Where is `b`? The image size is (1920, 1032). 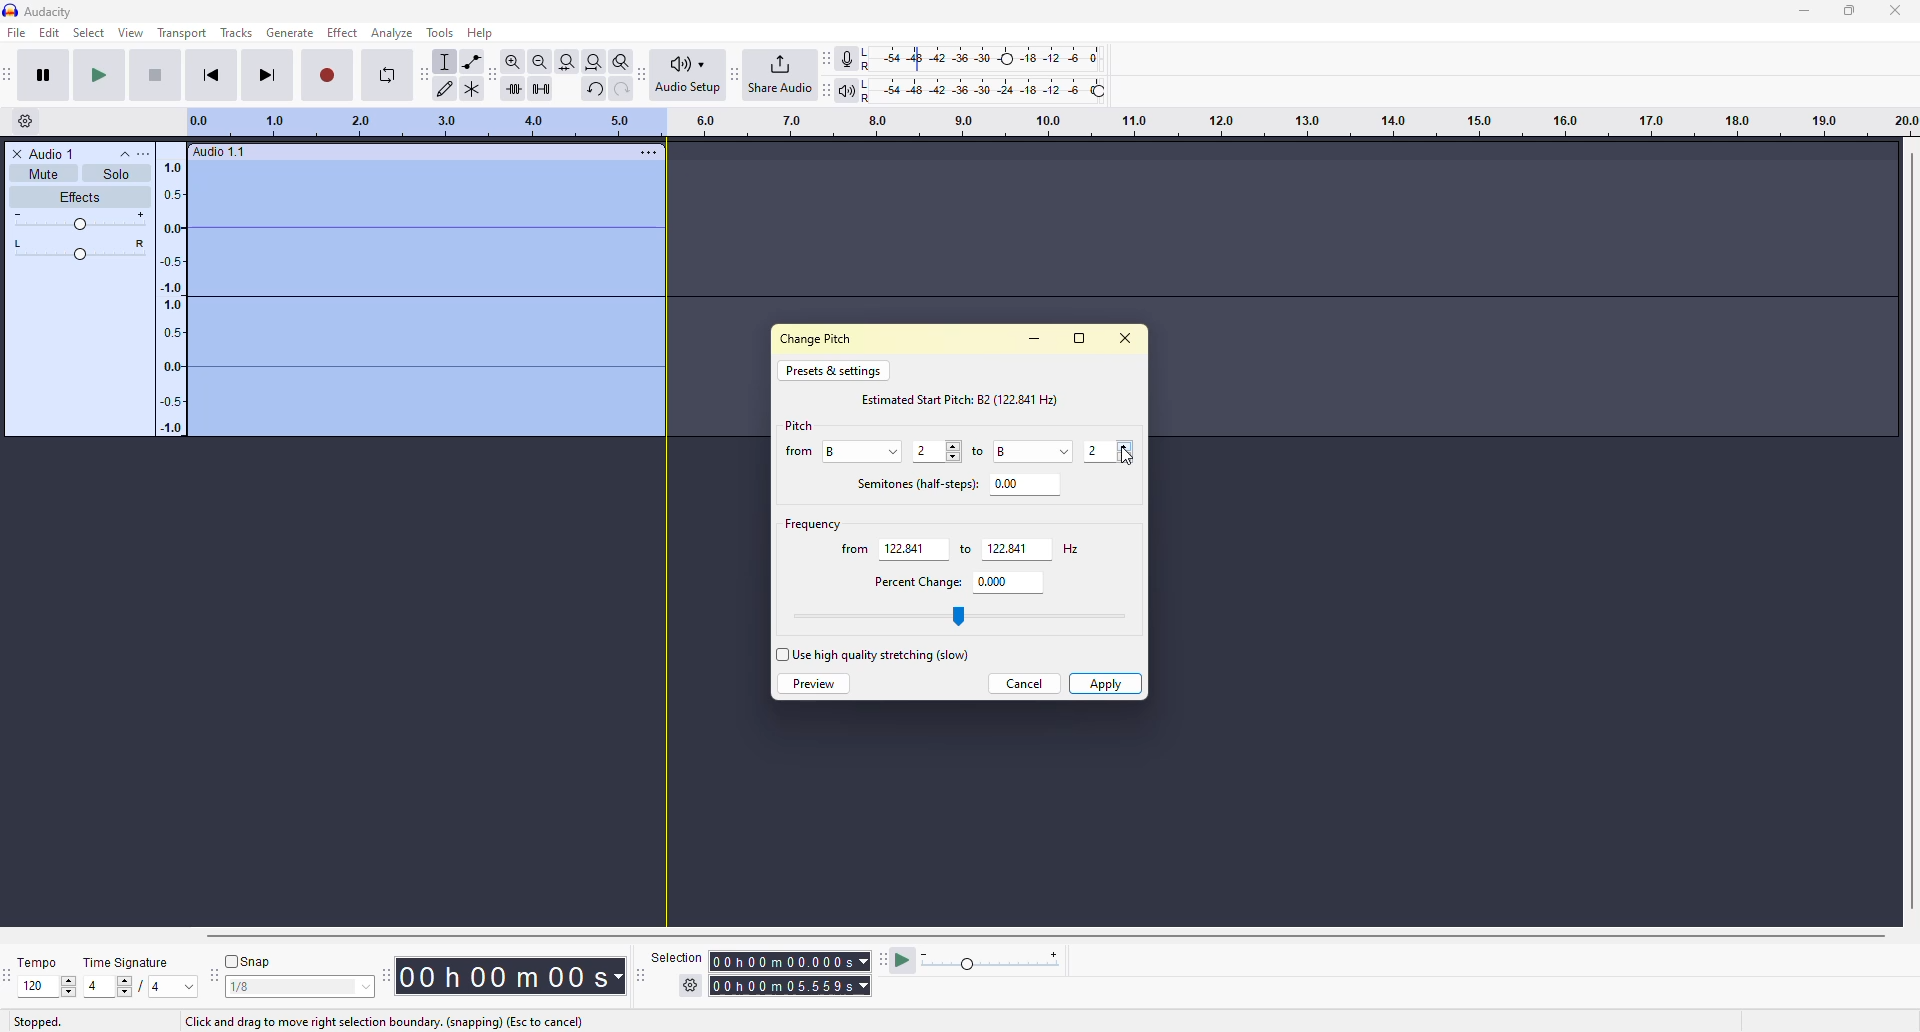 b is located at coordinates (840, 450).